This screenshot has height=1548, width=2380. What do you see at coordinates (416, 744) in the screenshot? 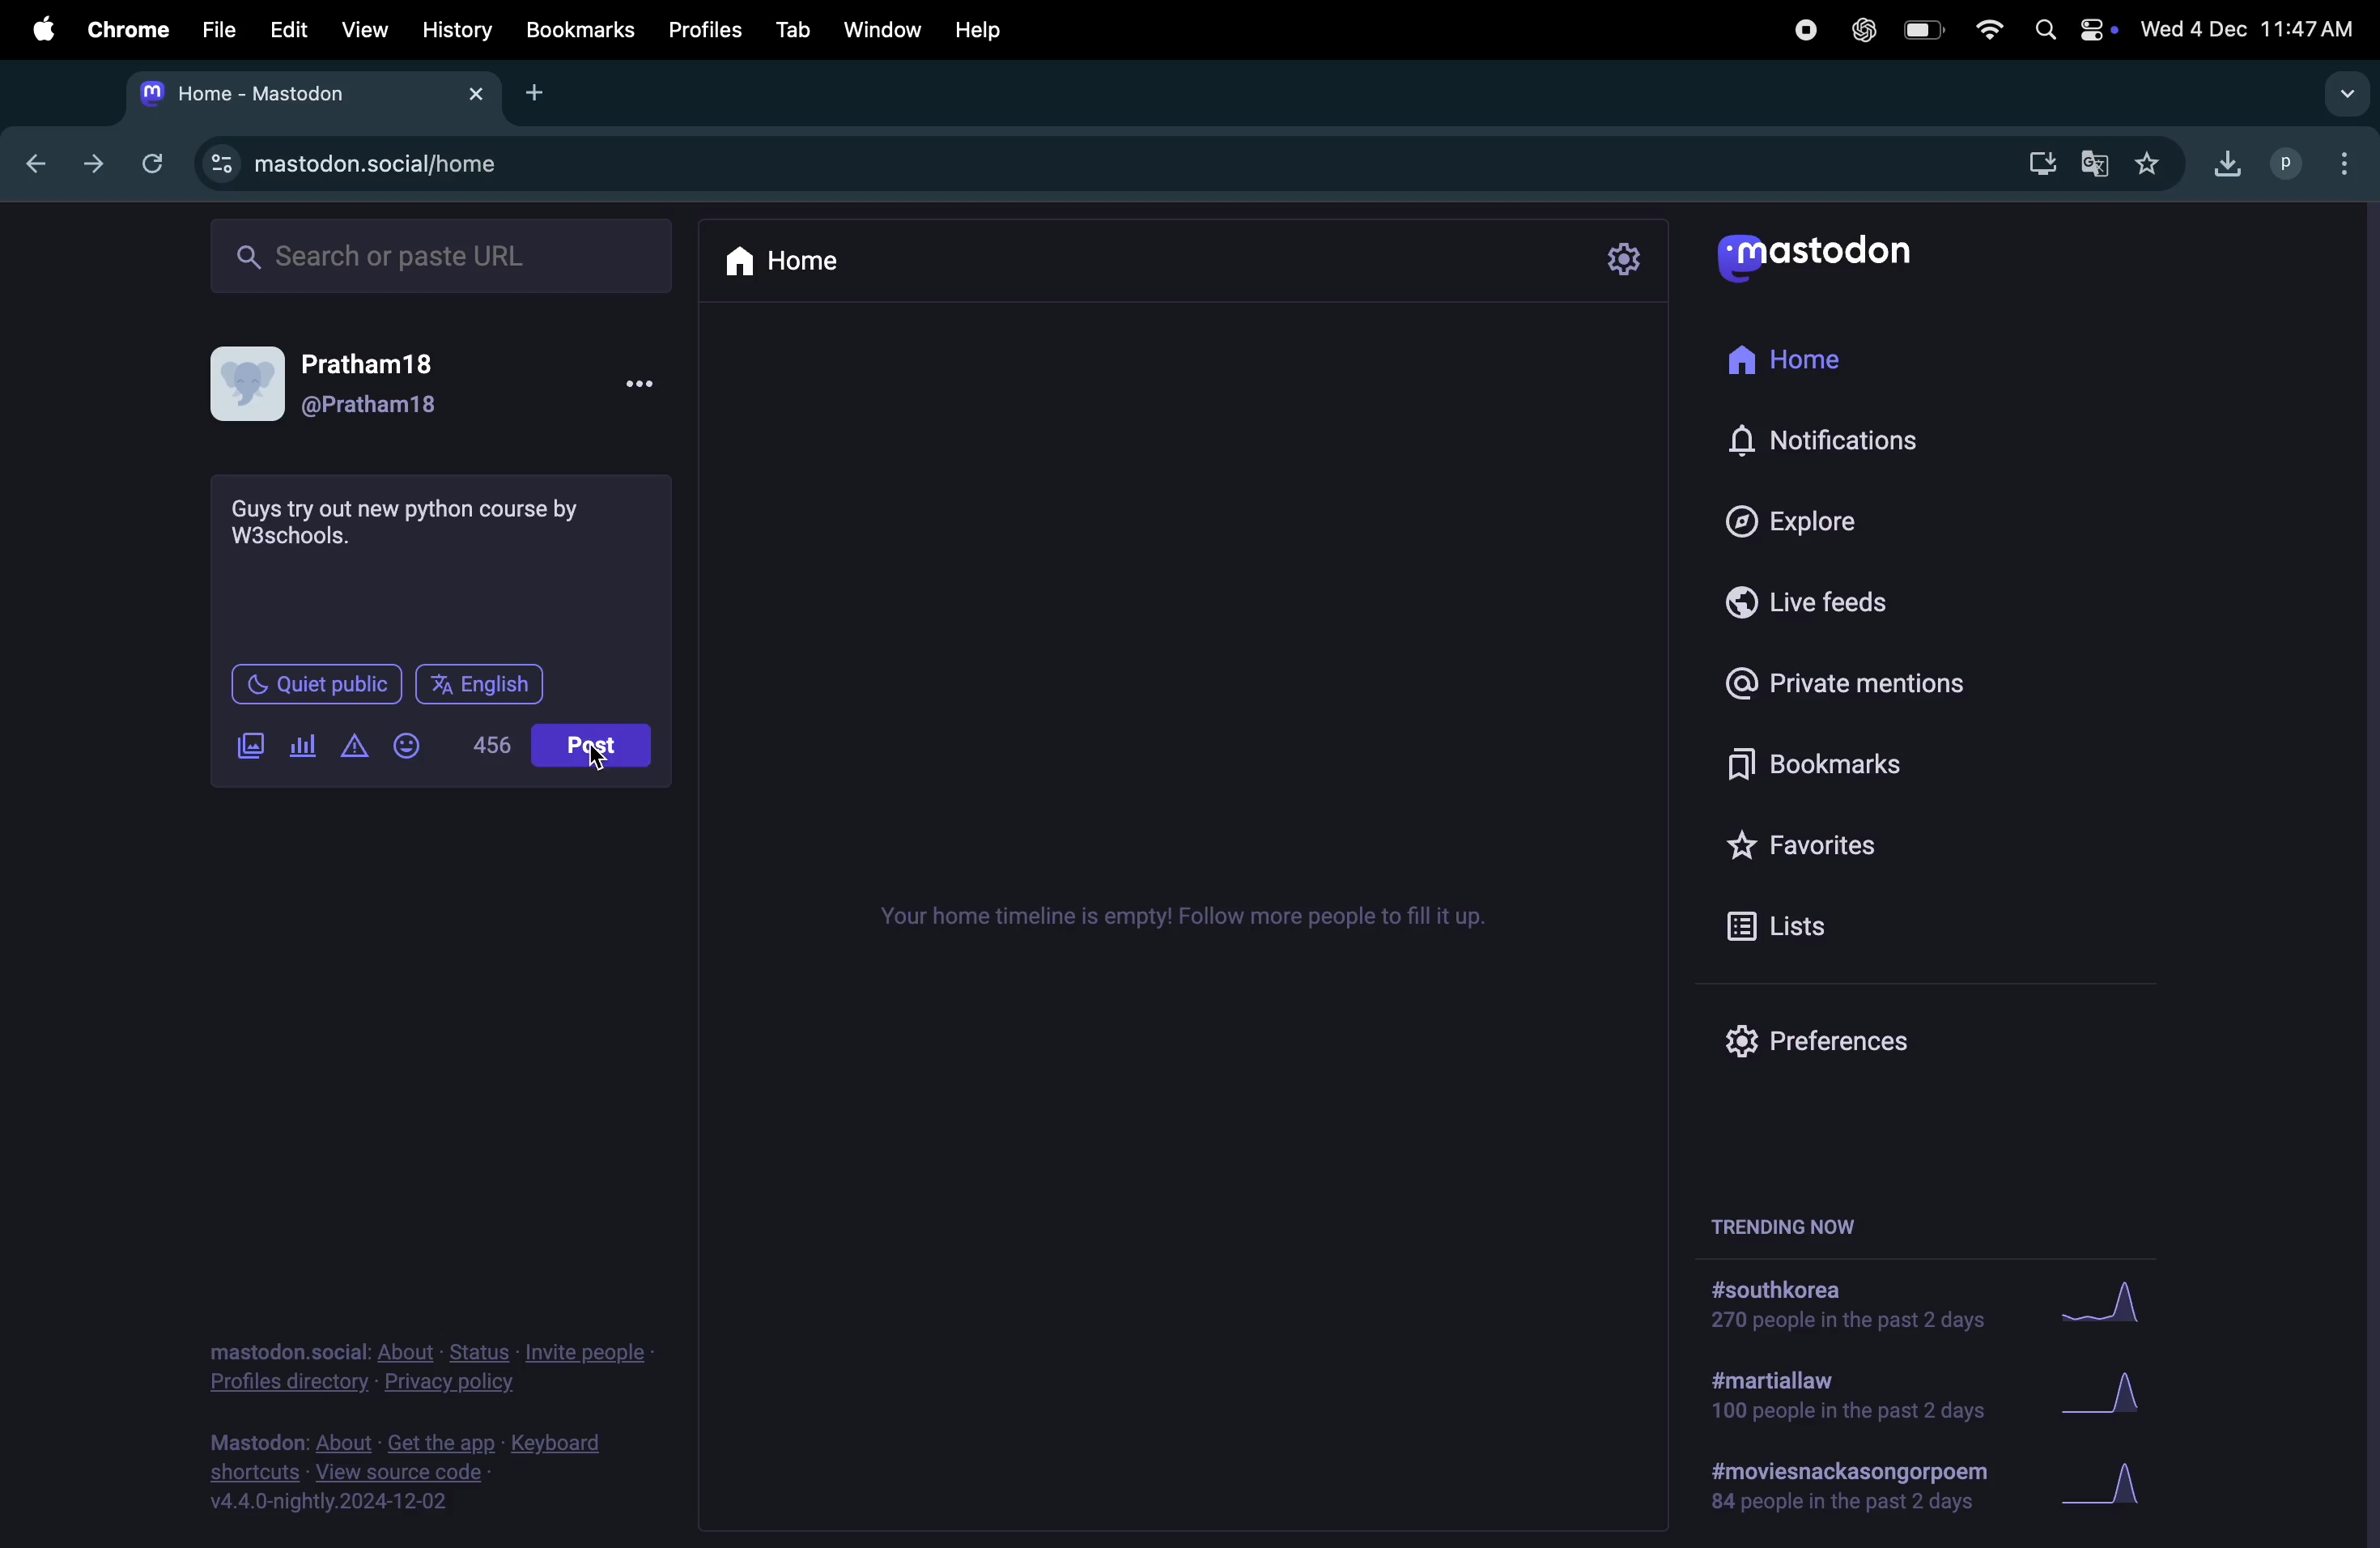
I see `emoji` at bounding box center [416, 744].